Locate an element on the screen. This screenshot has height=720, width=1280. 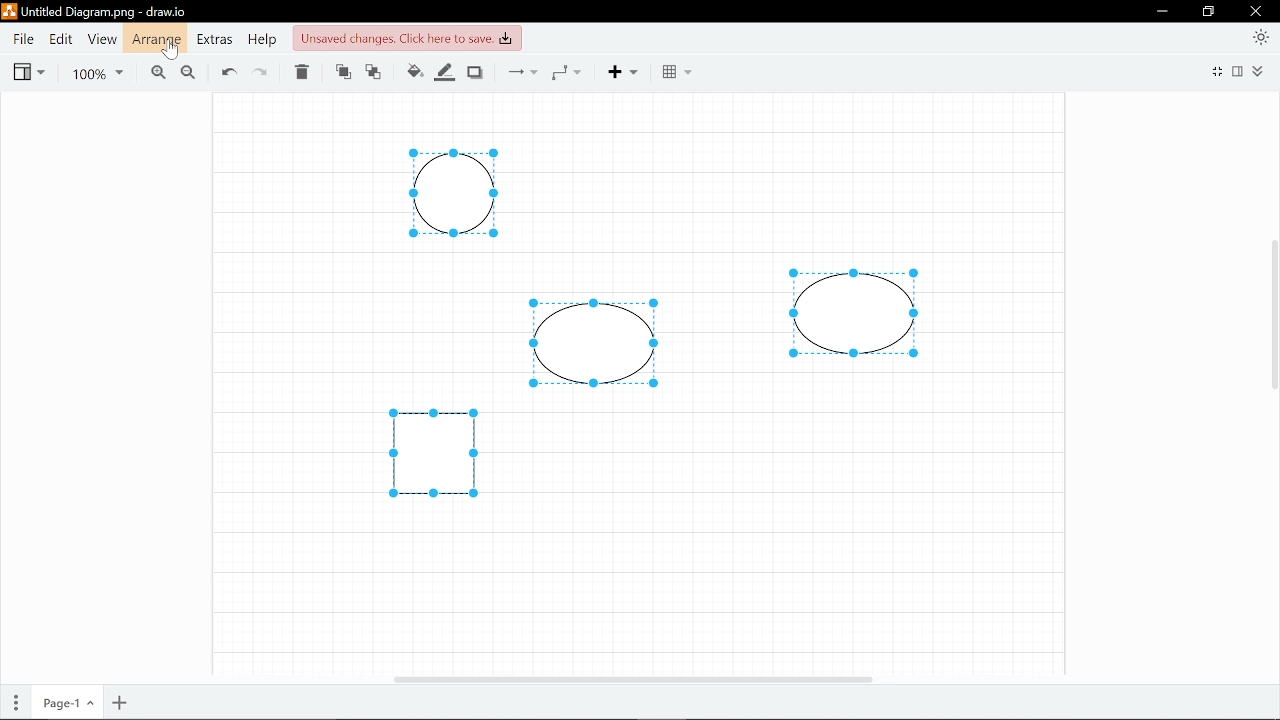
Minimize is located at coordinates (1161, 11).